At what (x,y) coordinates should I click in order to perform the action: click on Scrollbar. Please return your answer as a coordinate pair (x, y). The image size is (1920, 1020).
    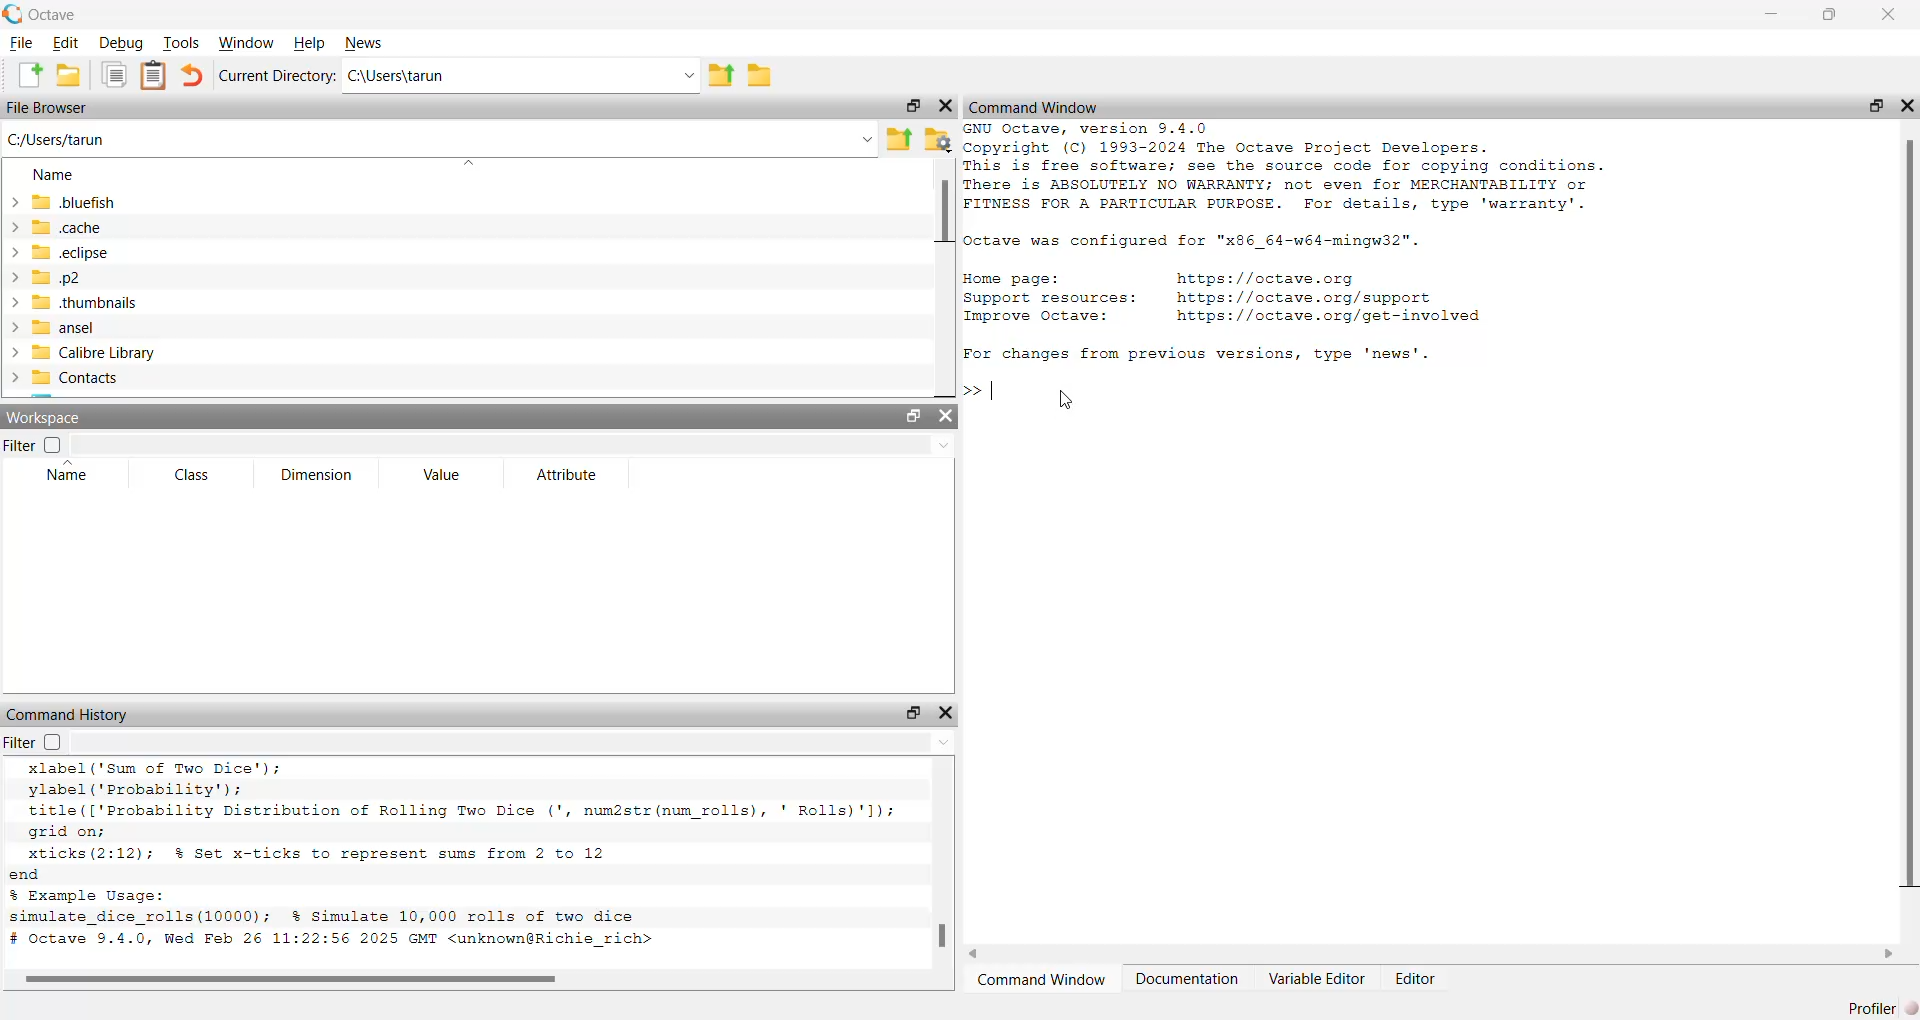
    Looking at the image, I should click on (289, 981).